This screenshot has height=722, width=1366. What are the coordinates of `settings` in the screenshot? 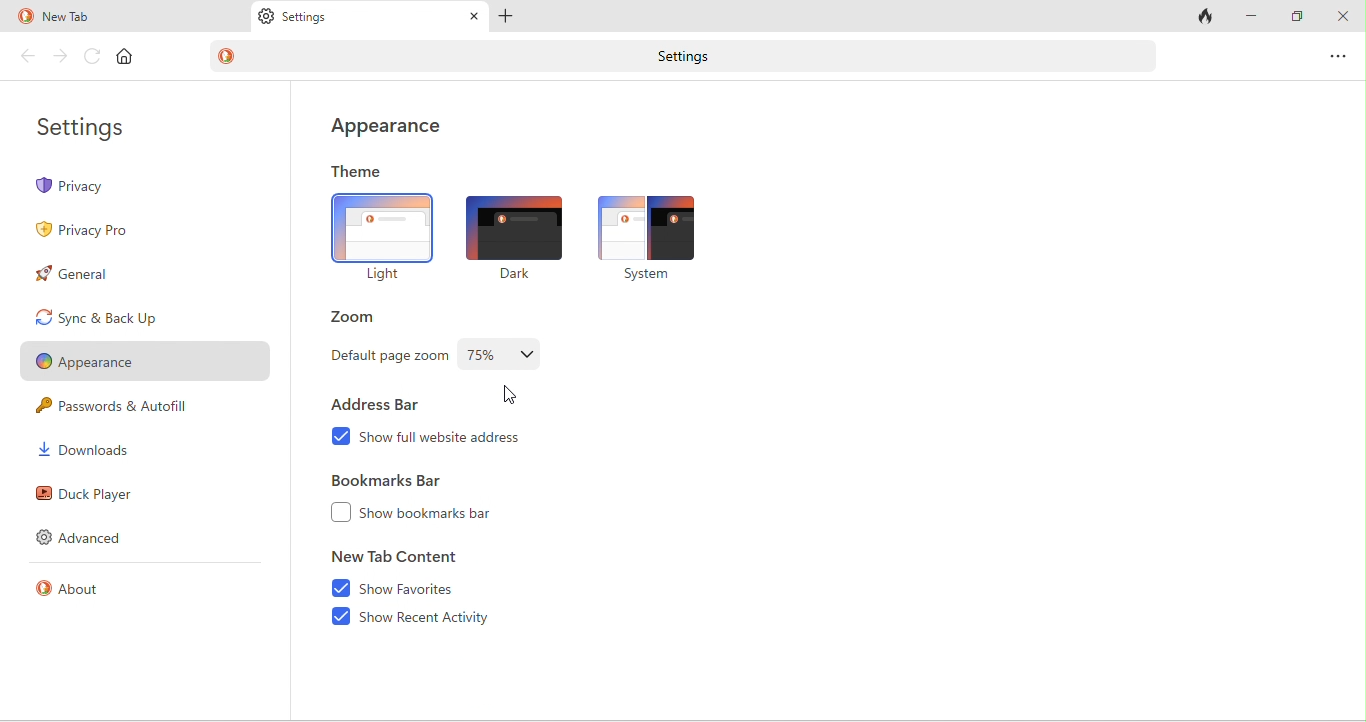 It's located at (311, 19).